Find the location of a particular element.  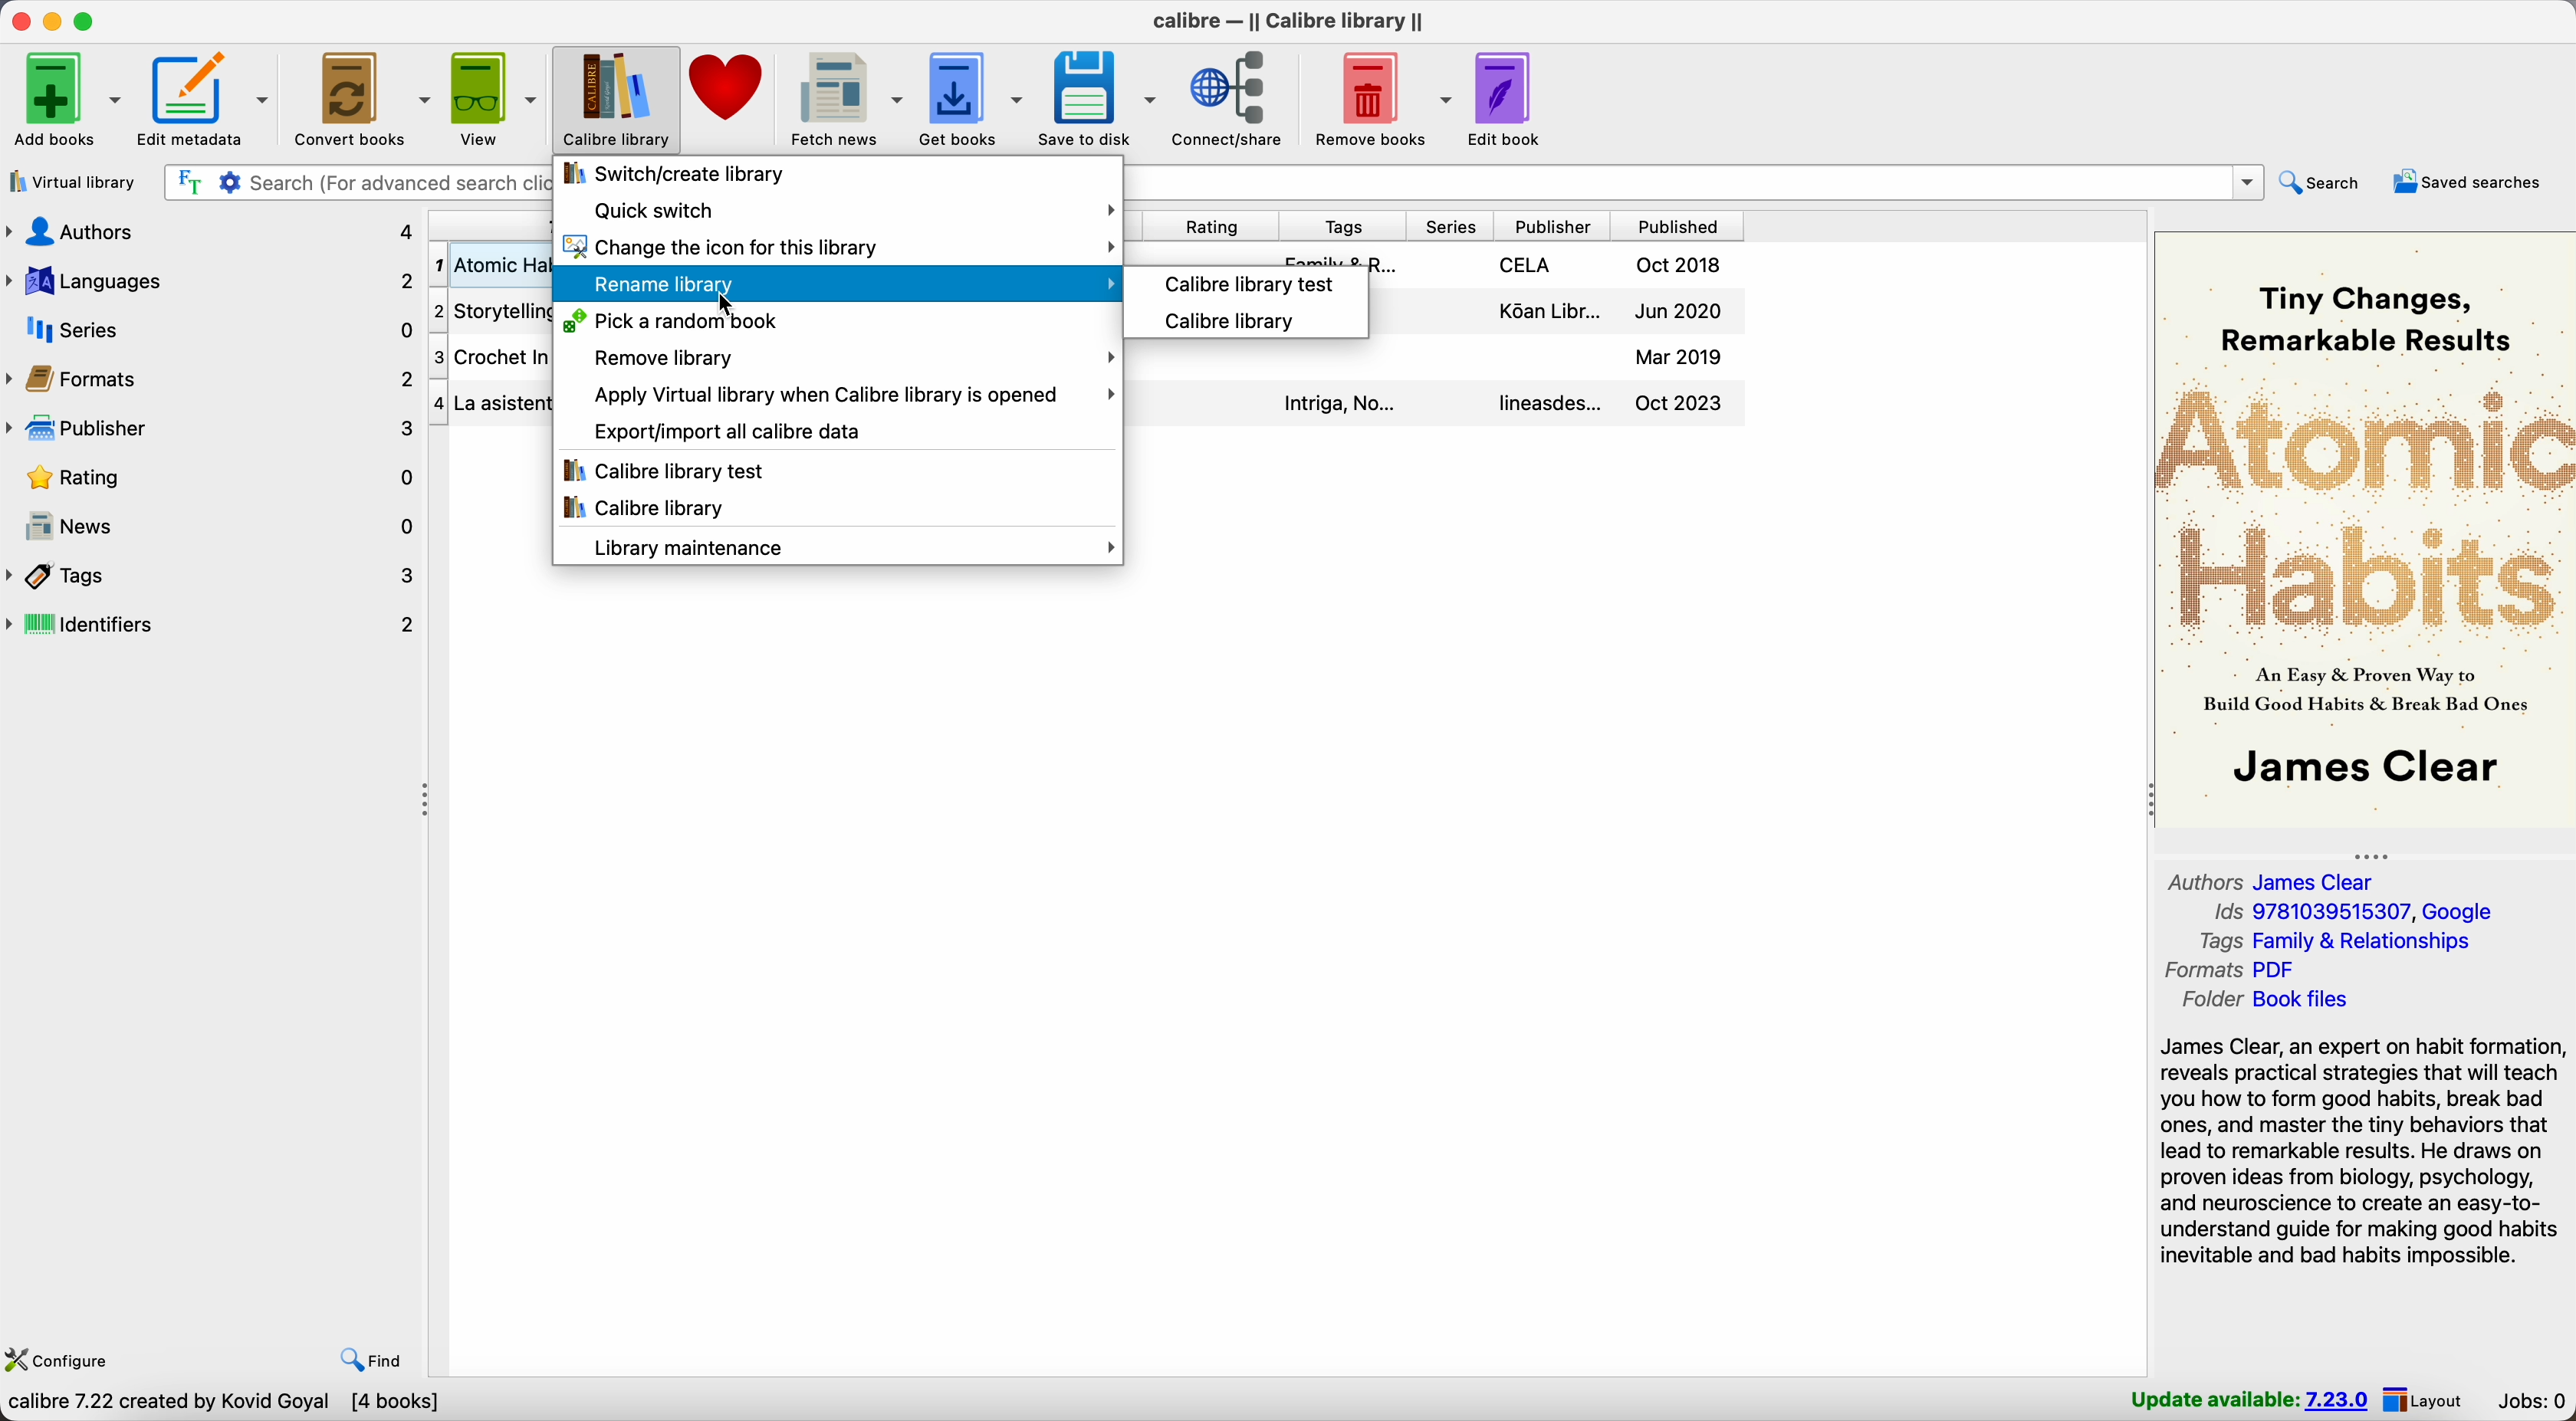

Storytelling details book is located at coordinates (1558, 315).